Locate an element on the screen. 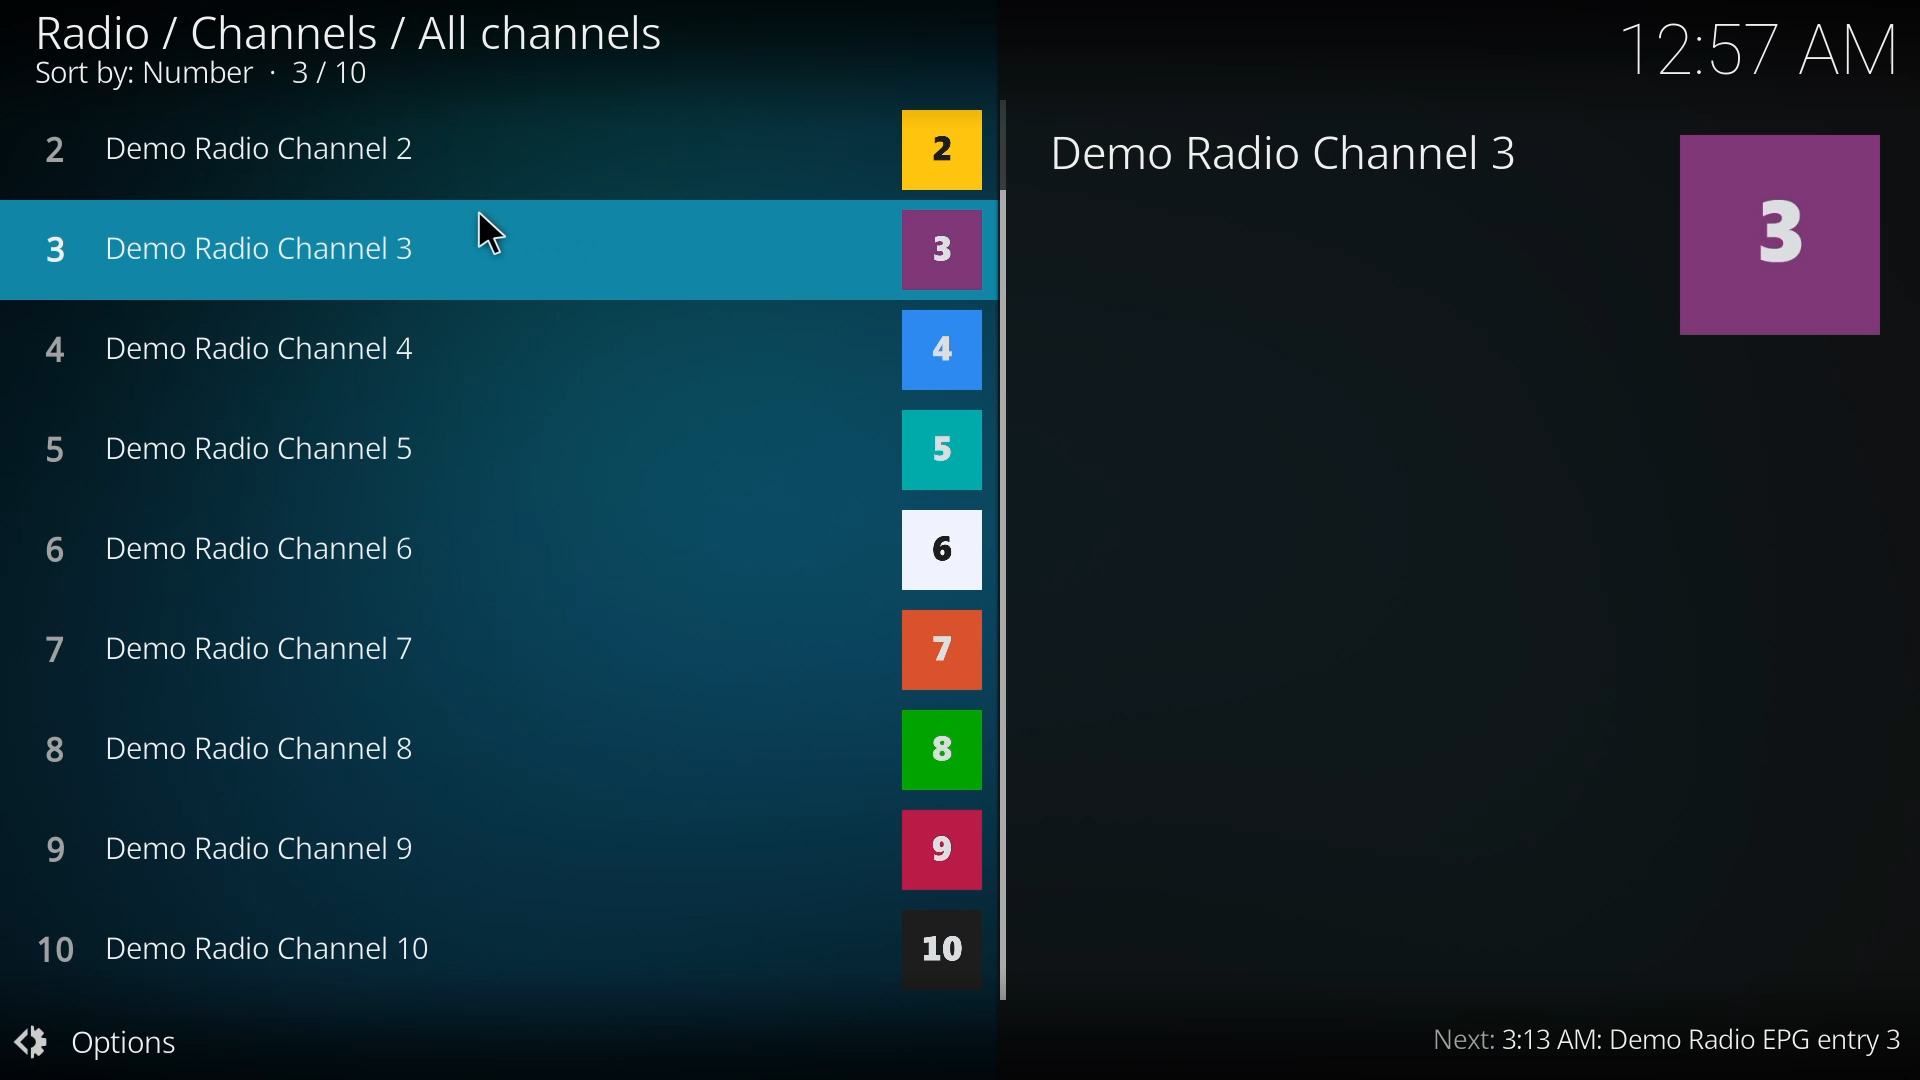 This screenshot has width=1920, height=1080. 9 is located at coordinates (938, 852).